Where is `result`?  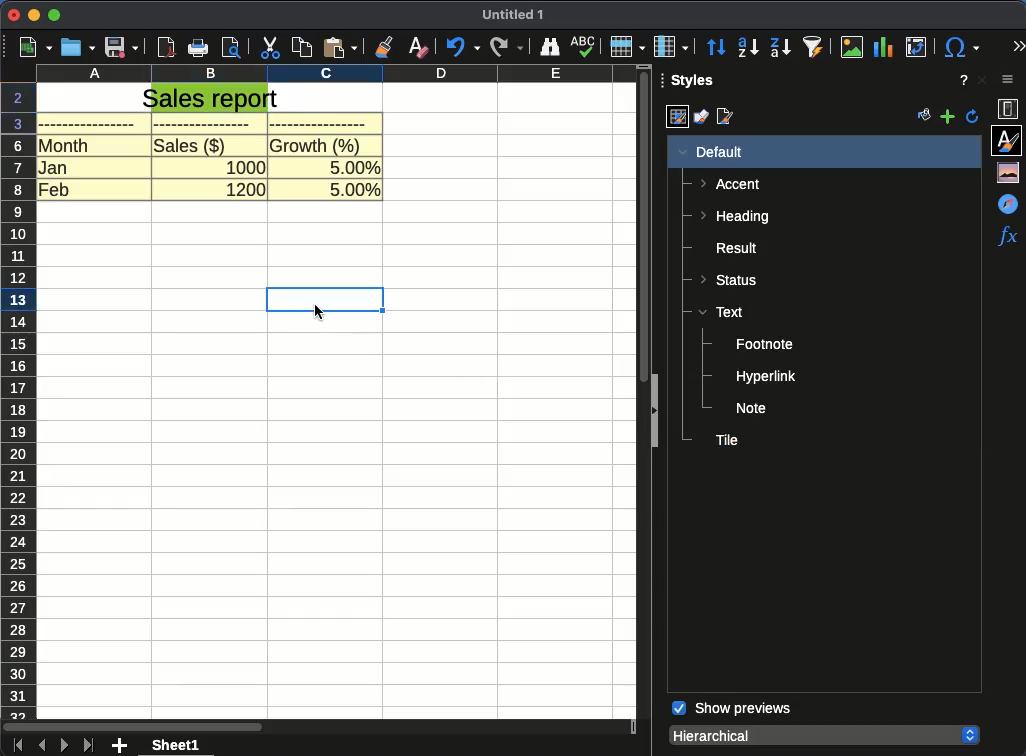 result is located at coordinates (730, 248).